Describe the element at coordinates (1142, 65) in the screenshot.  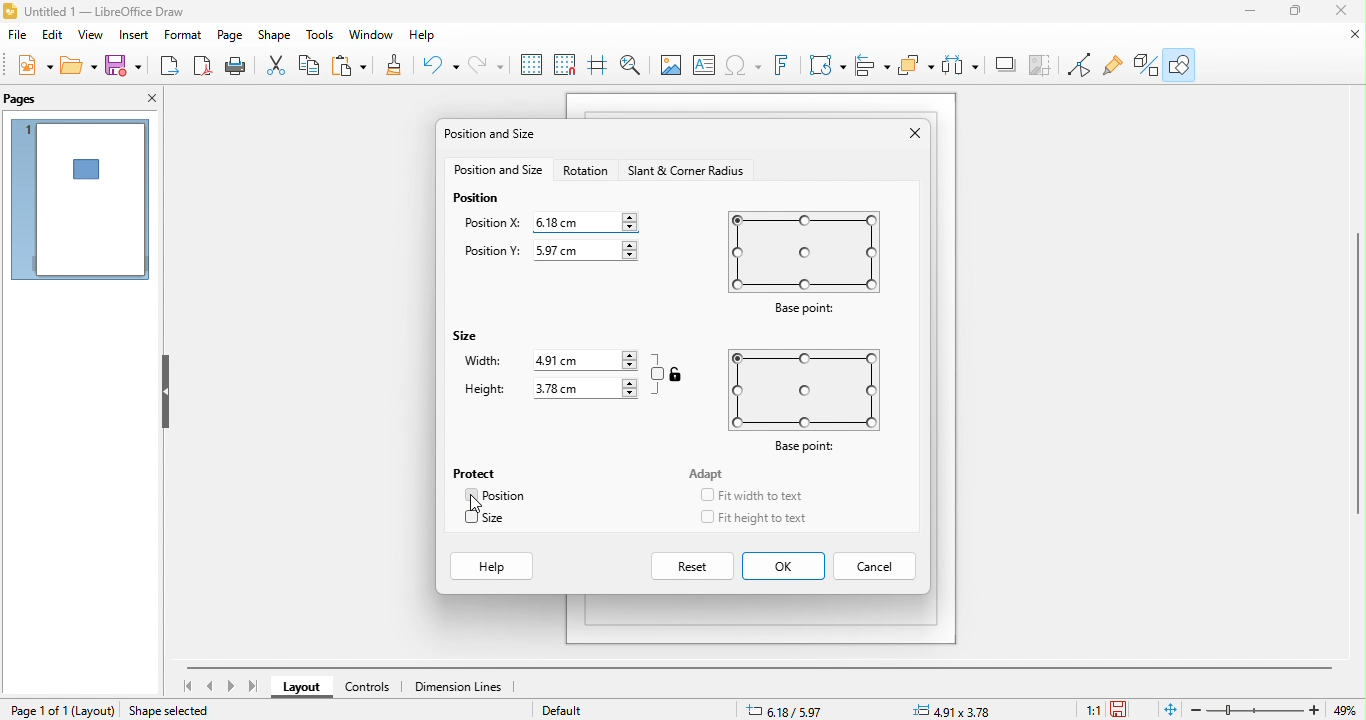
I see `toggle extrusion` at that location.